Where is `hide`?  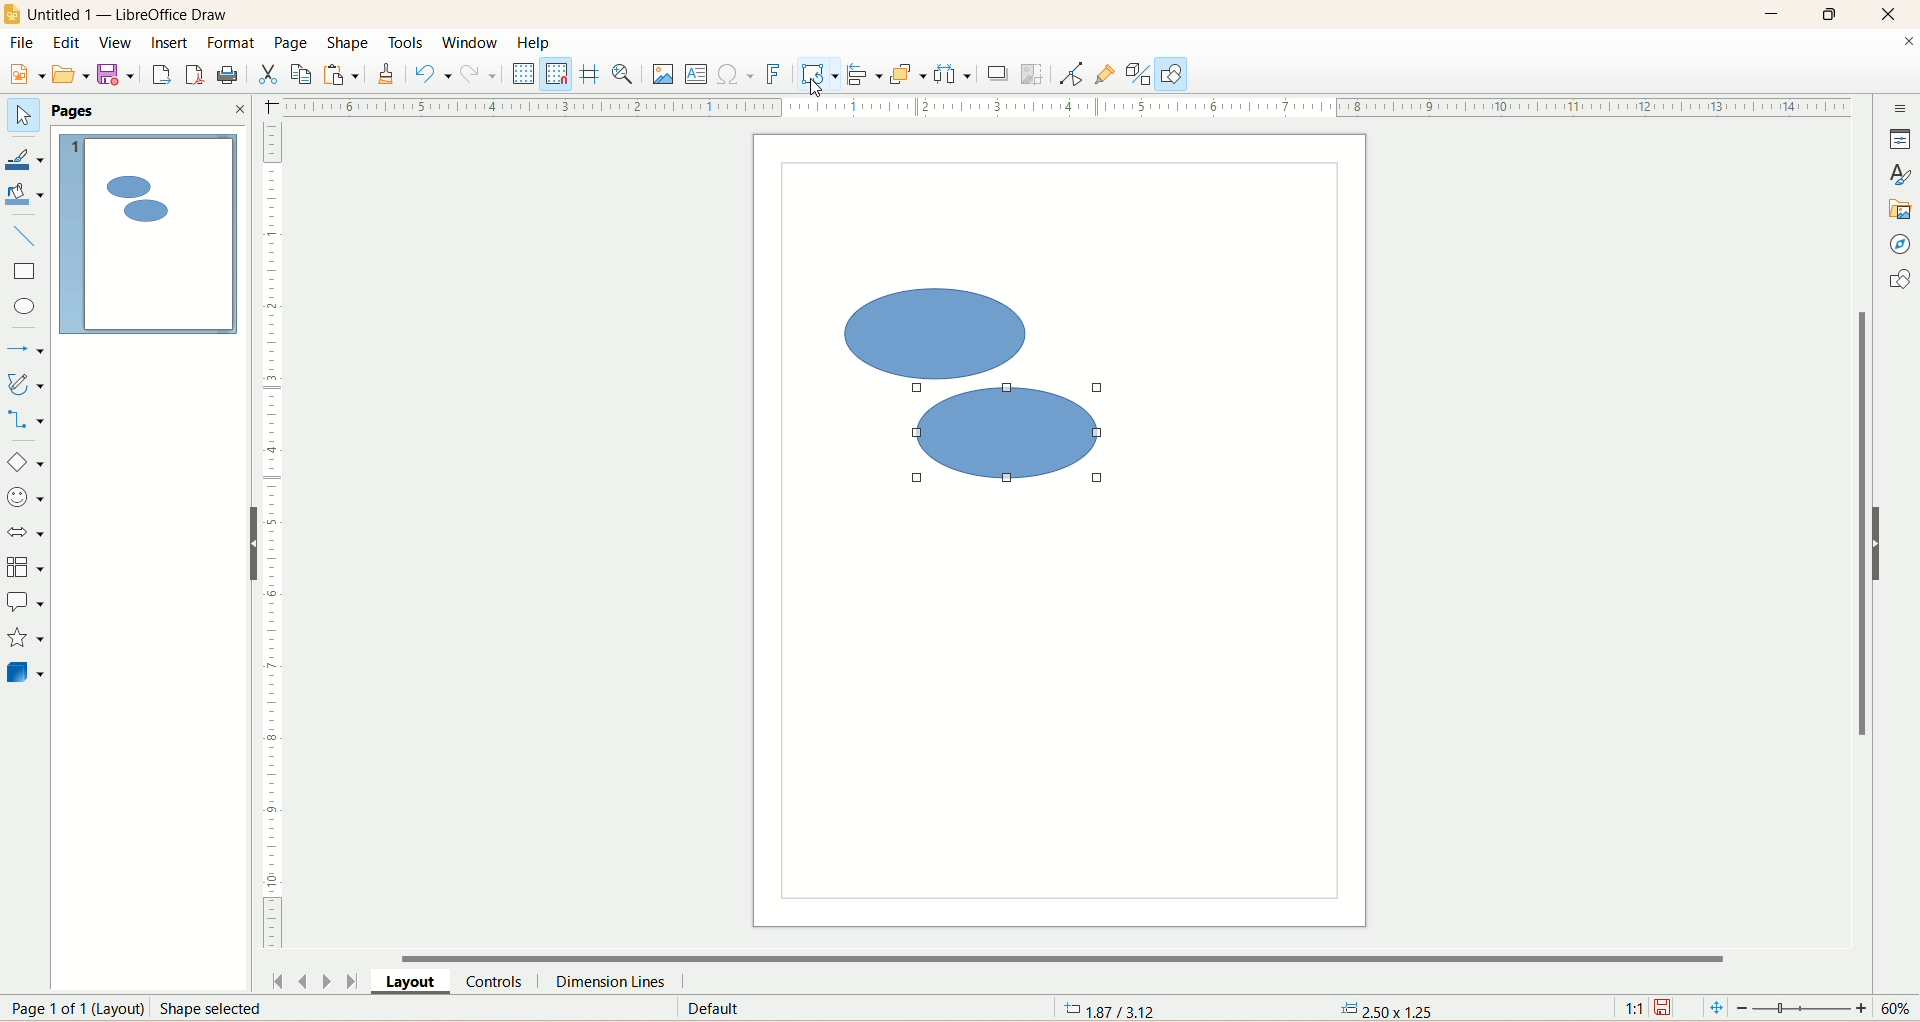 hide is located at coordinates (245, 542).